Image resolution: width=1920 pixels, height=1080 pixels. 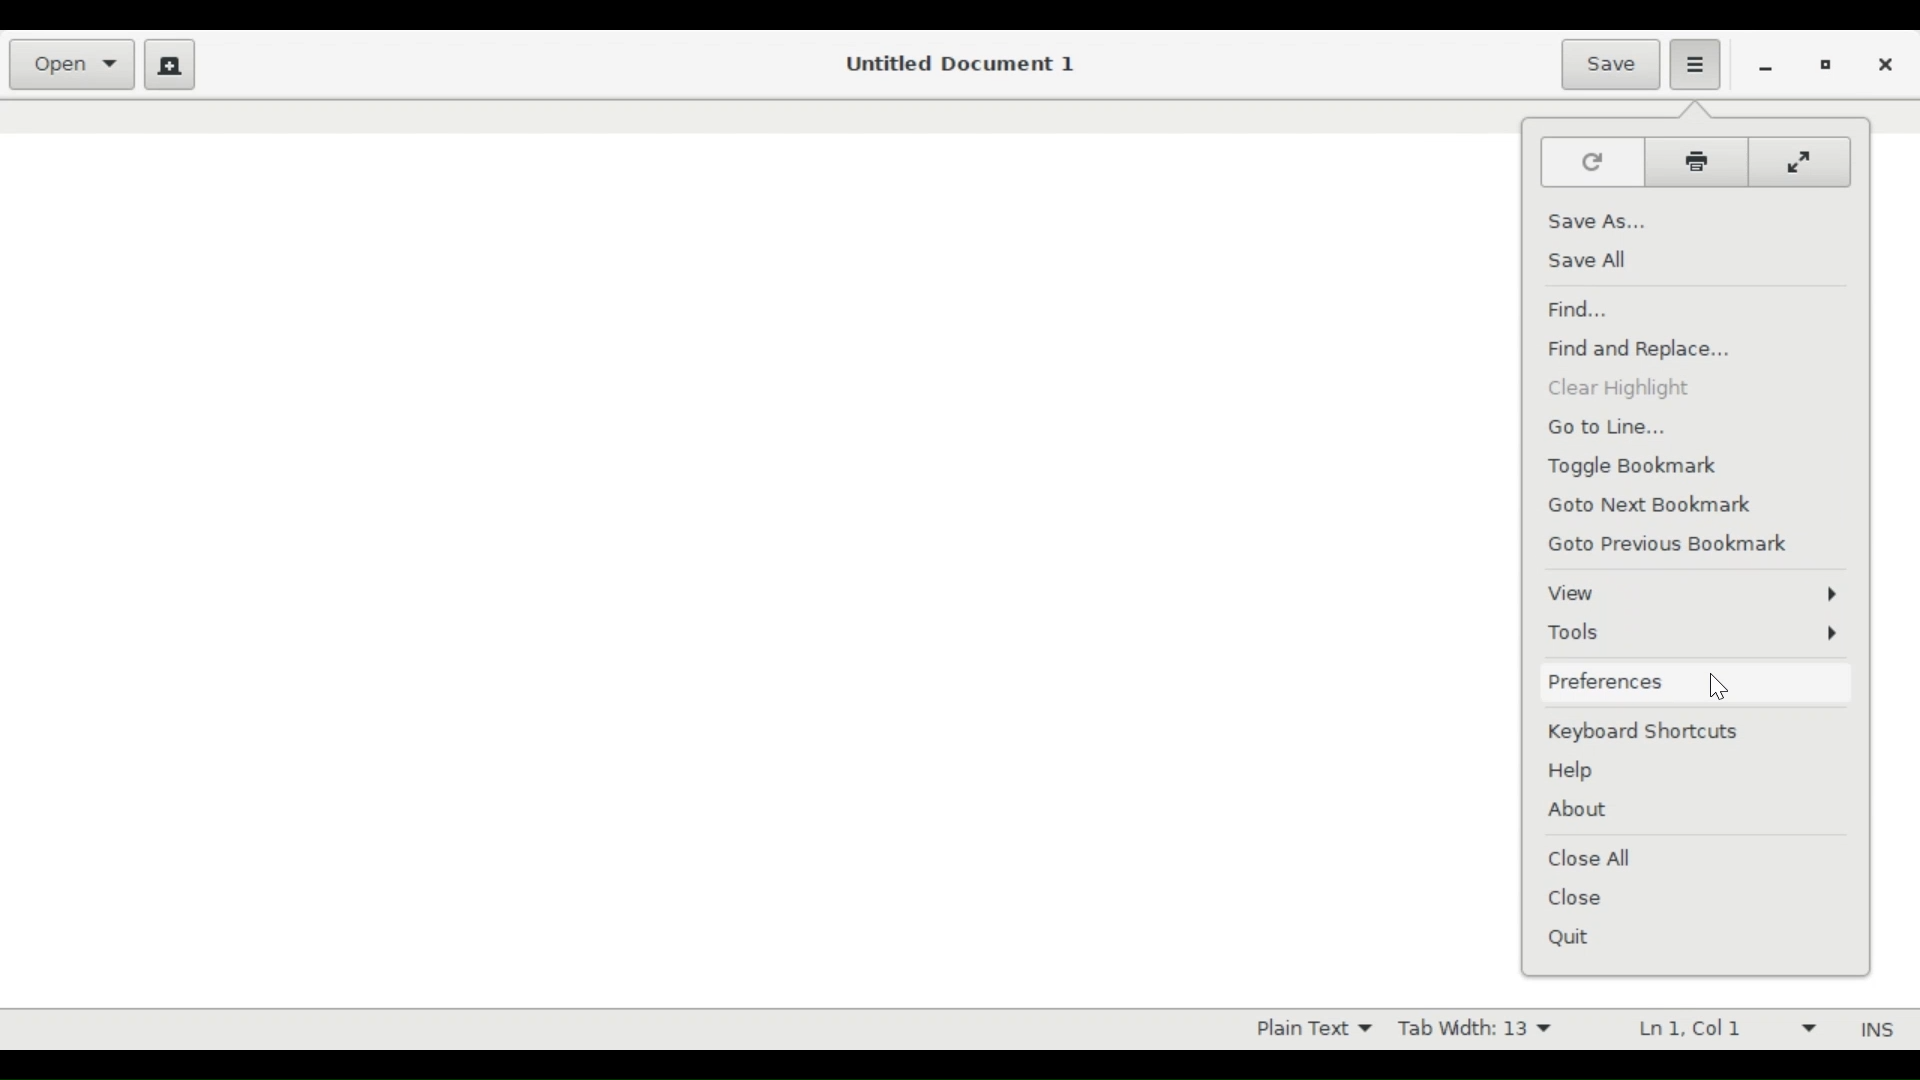 I want to click on Application menu, so click(x=1699, y=62).